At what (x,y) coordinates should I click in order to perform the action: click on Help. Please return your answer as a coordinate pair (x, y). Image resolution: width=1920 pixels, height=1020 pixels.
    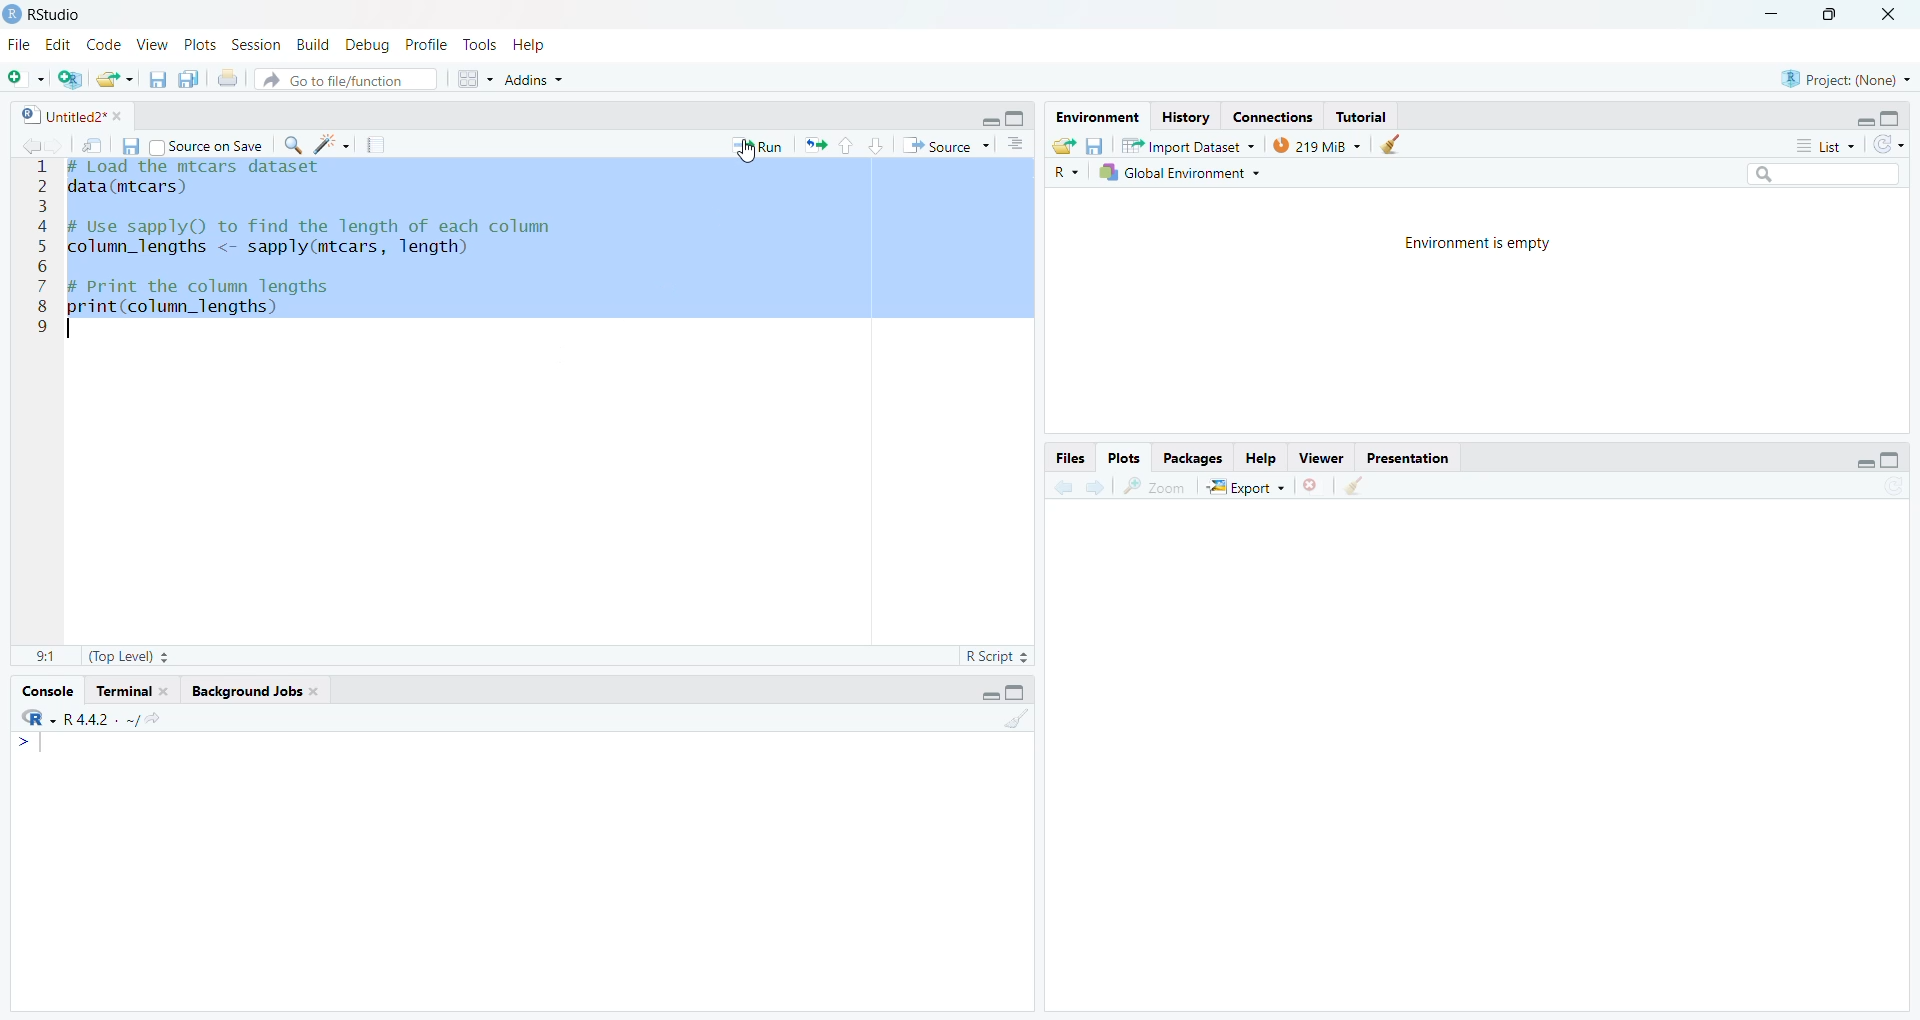
    Looking at the image, I should click on (531, 45).